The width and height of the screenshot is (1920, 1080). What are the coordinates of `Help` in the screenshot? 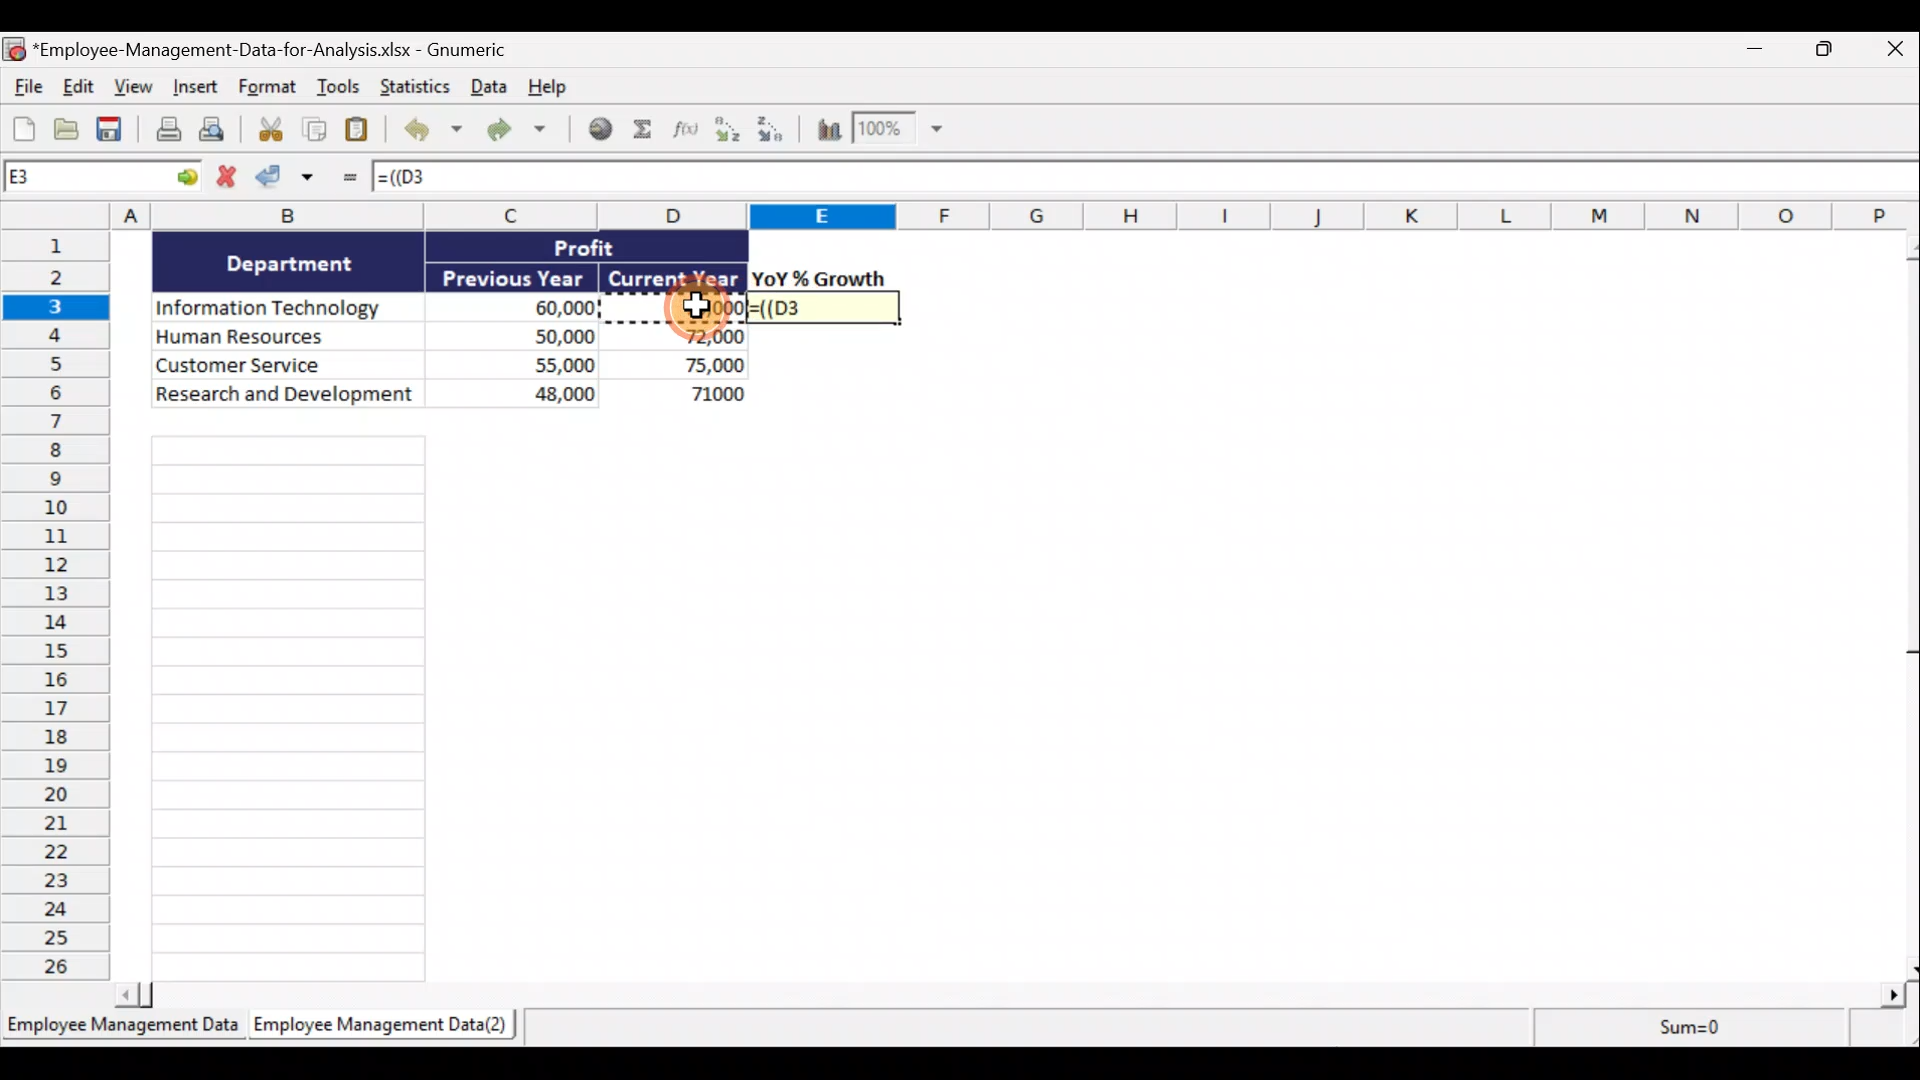 It's located at (547, 88).